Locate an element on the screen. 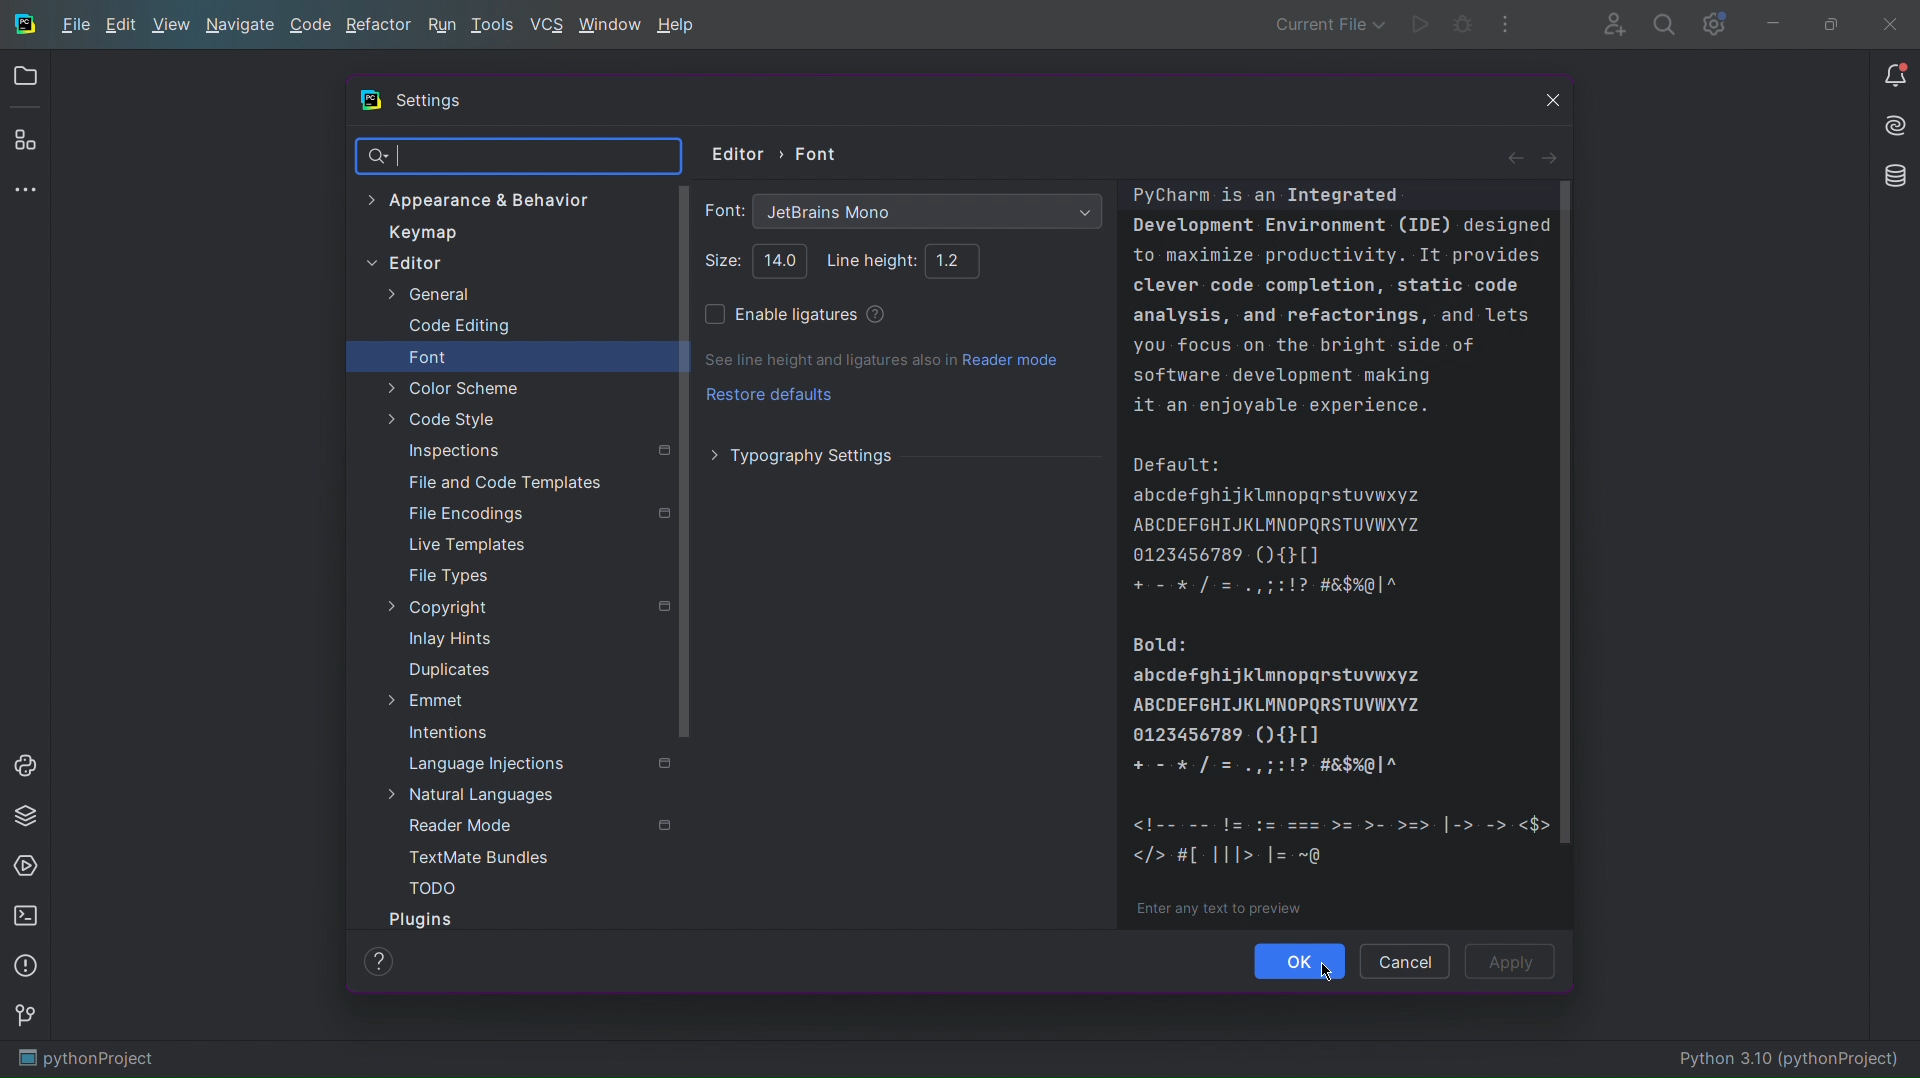 This screenshot has width=1920, height=1078. Search Bar is located at coordinates (520, 157).